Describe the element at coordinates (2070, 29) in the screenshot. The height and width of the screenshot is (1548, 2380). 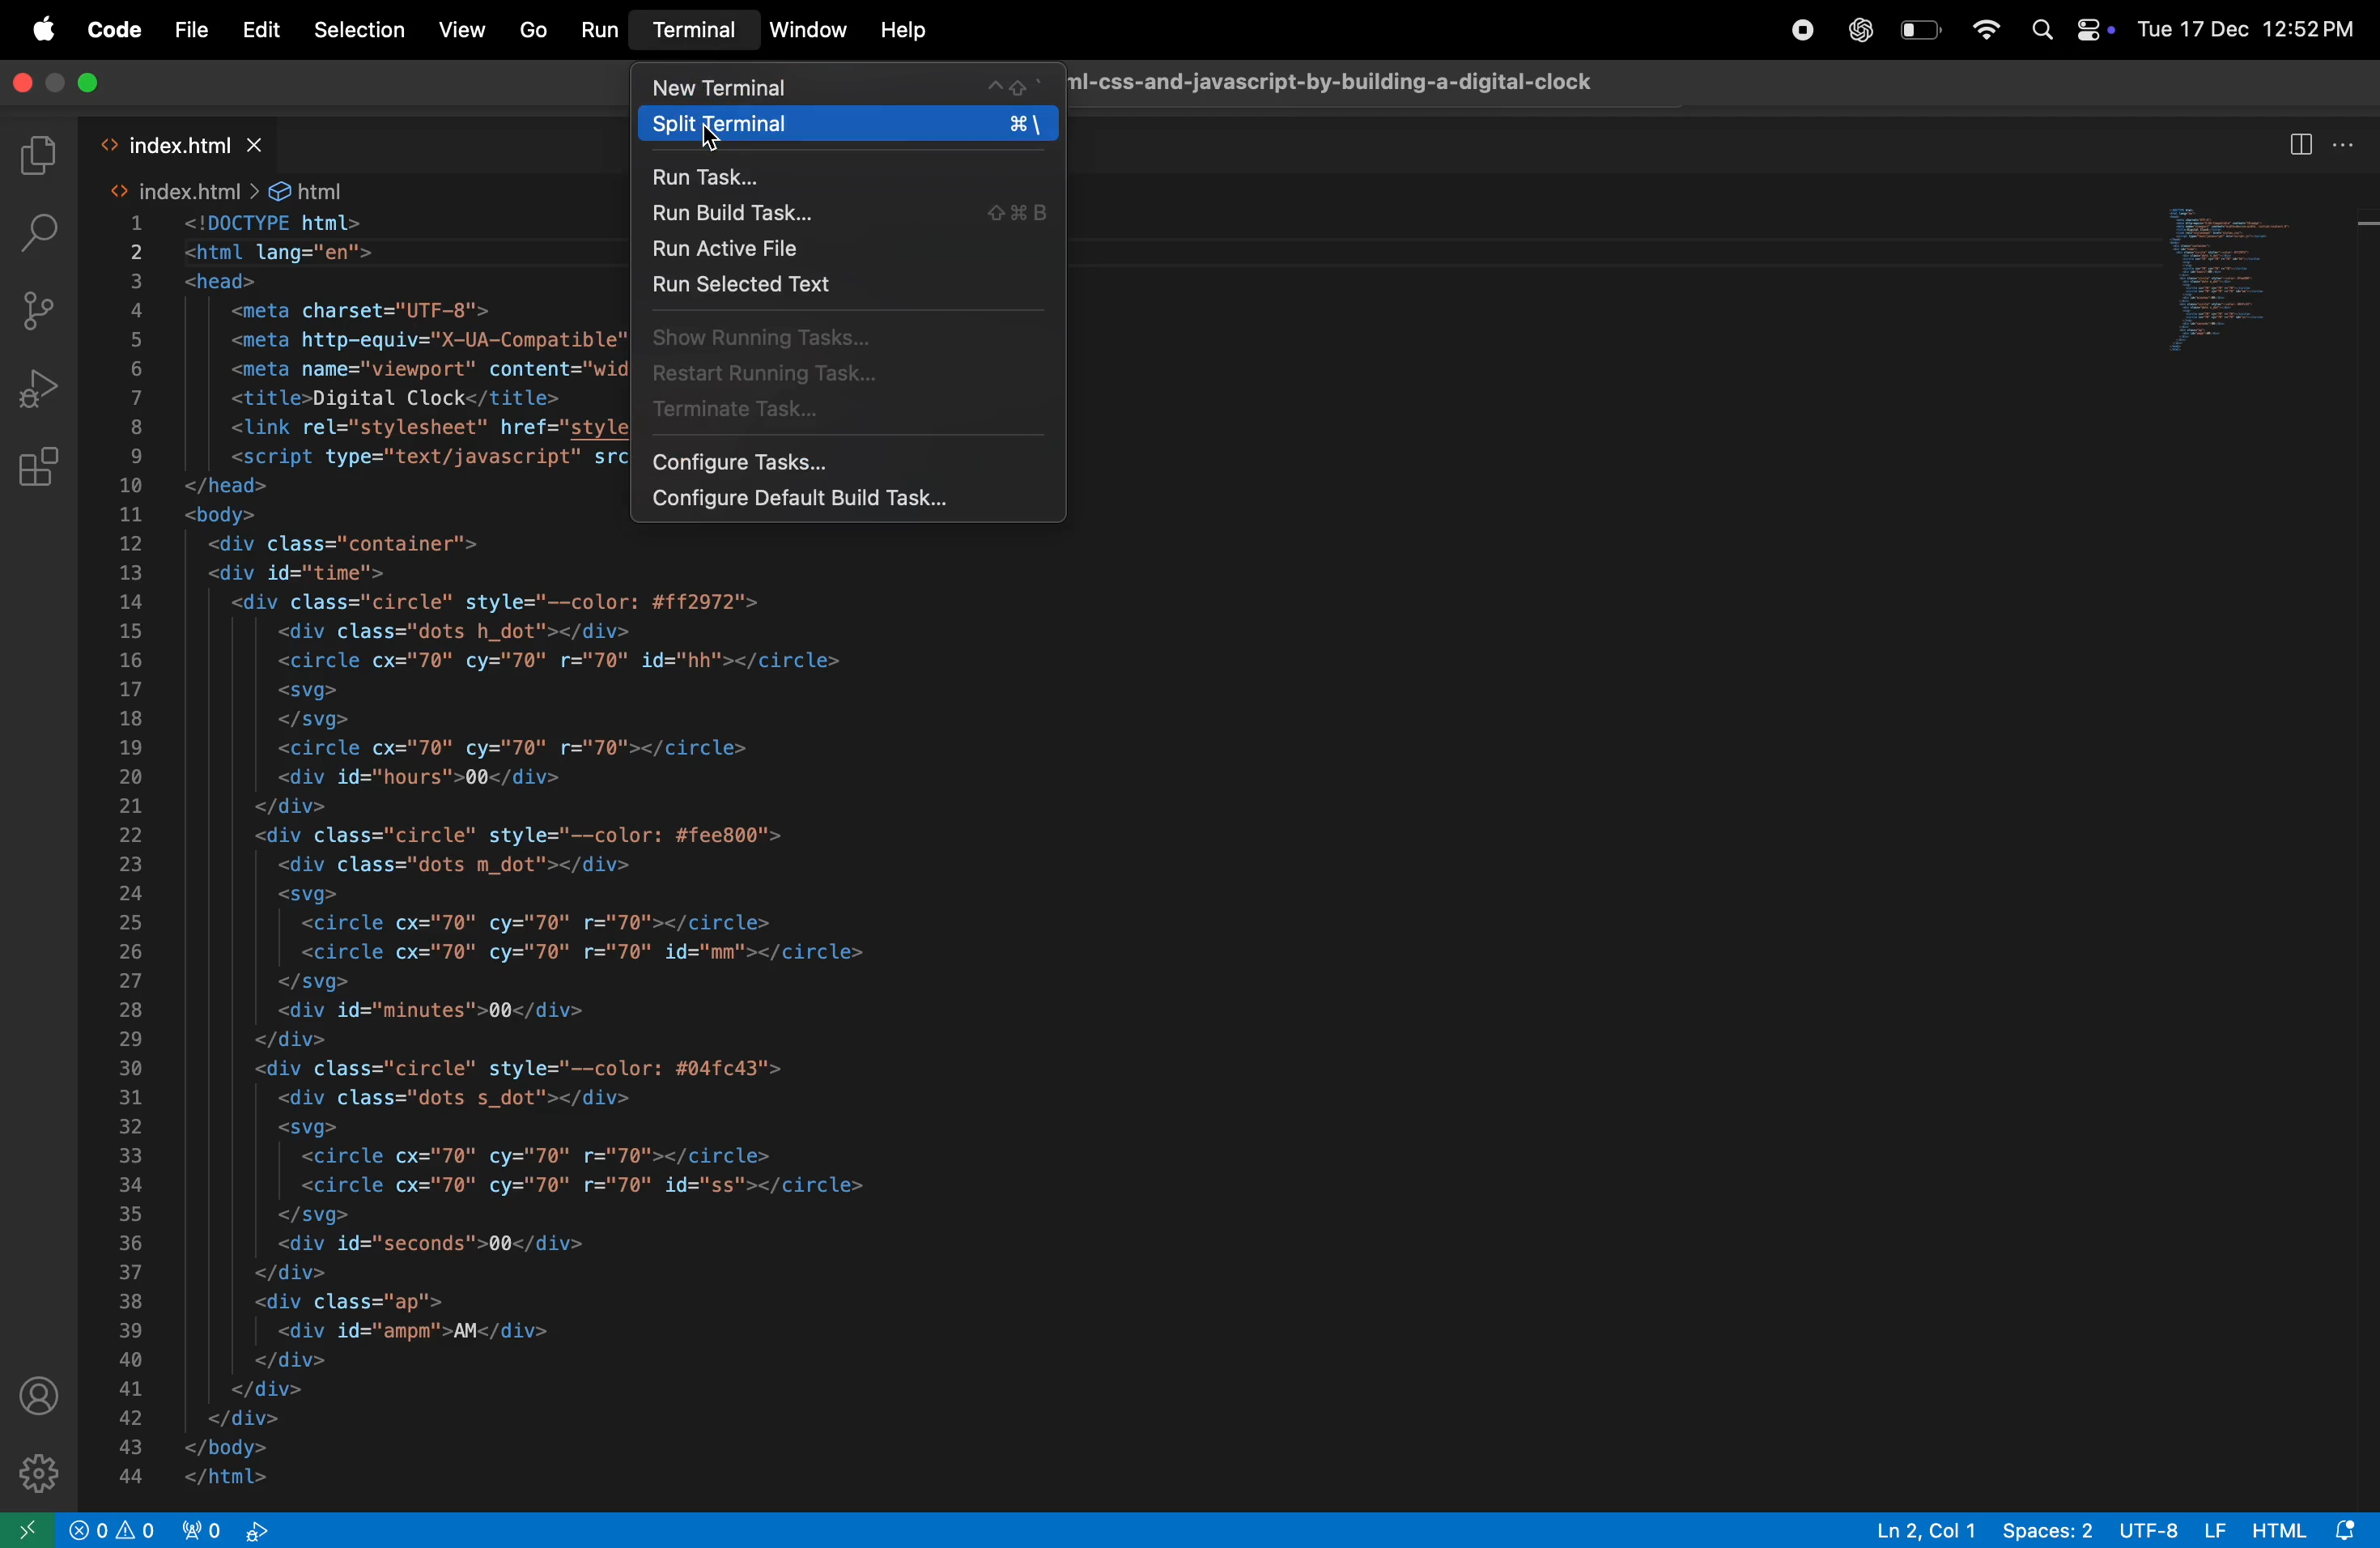
I see `apple widgets` at that location.